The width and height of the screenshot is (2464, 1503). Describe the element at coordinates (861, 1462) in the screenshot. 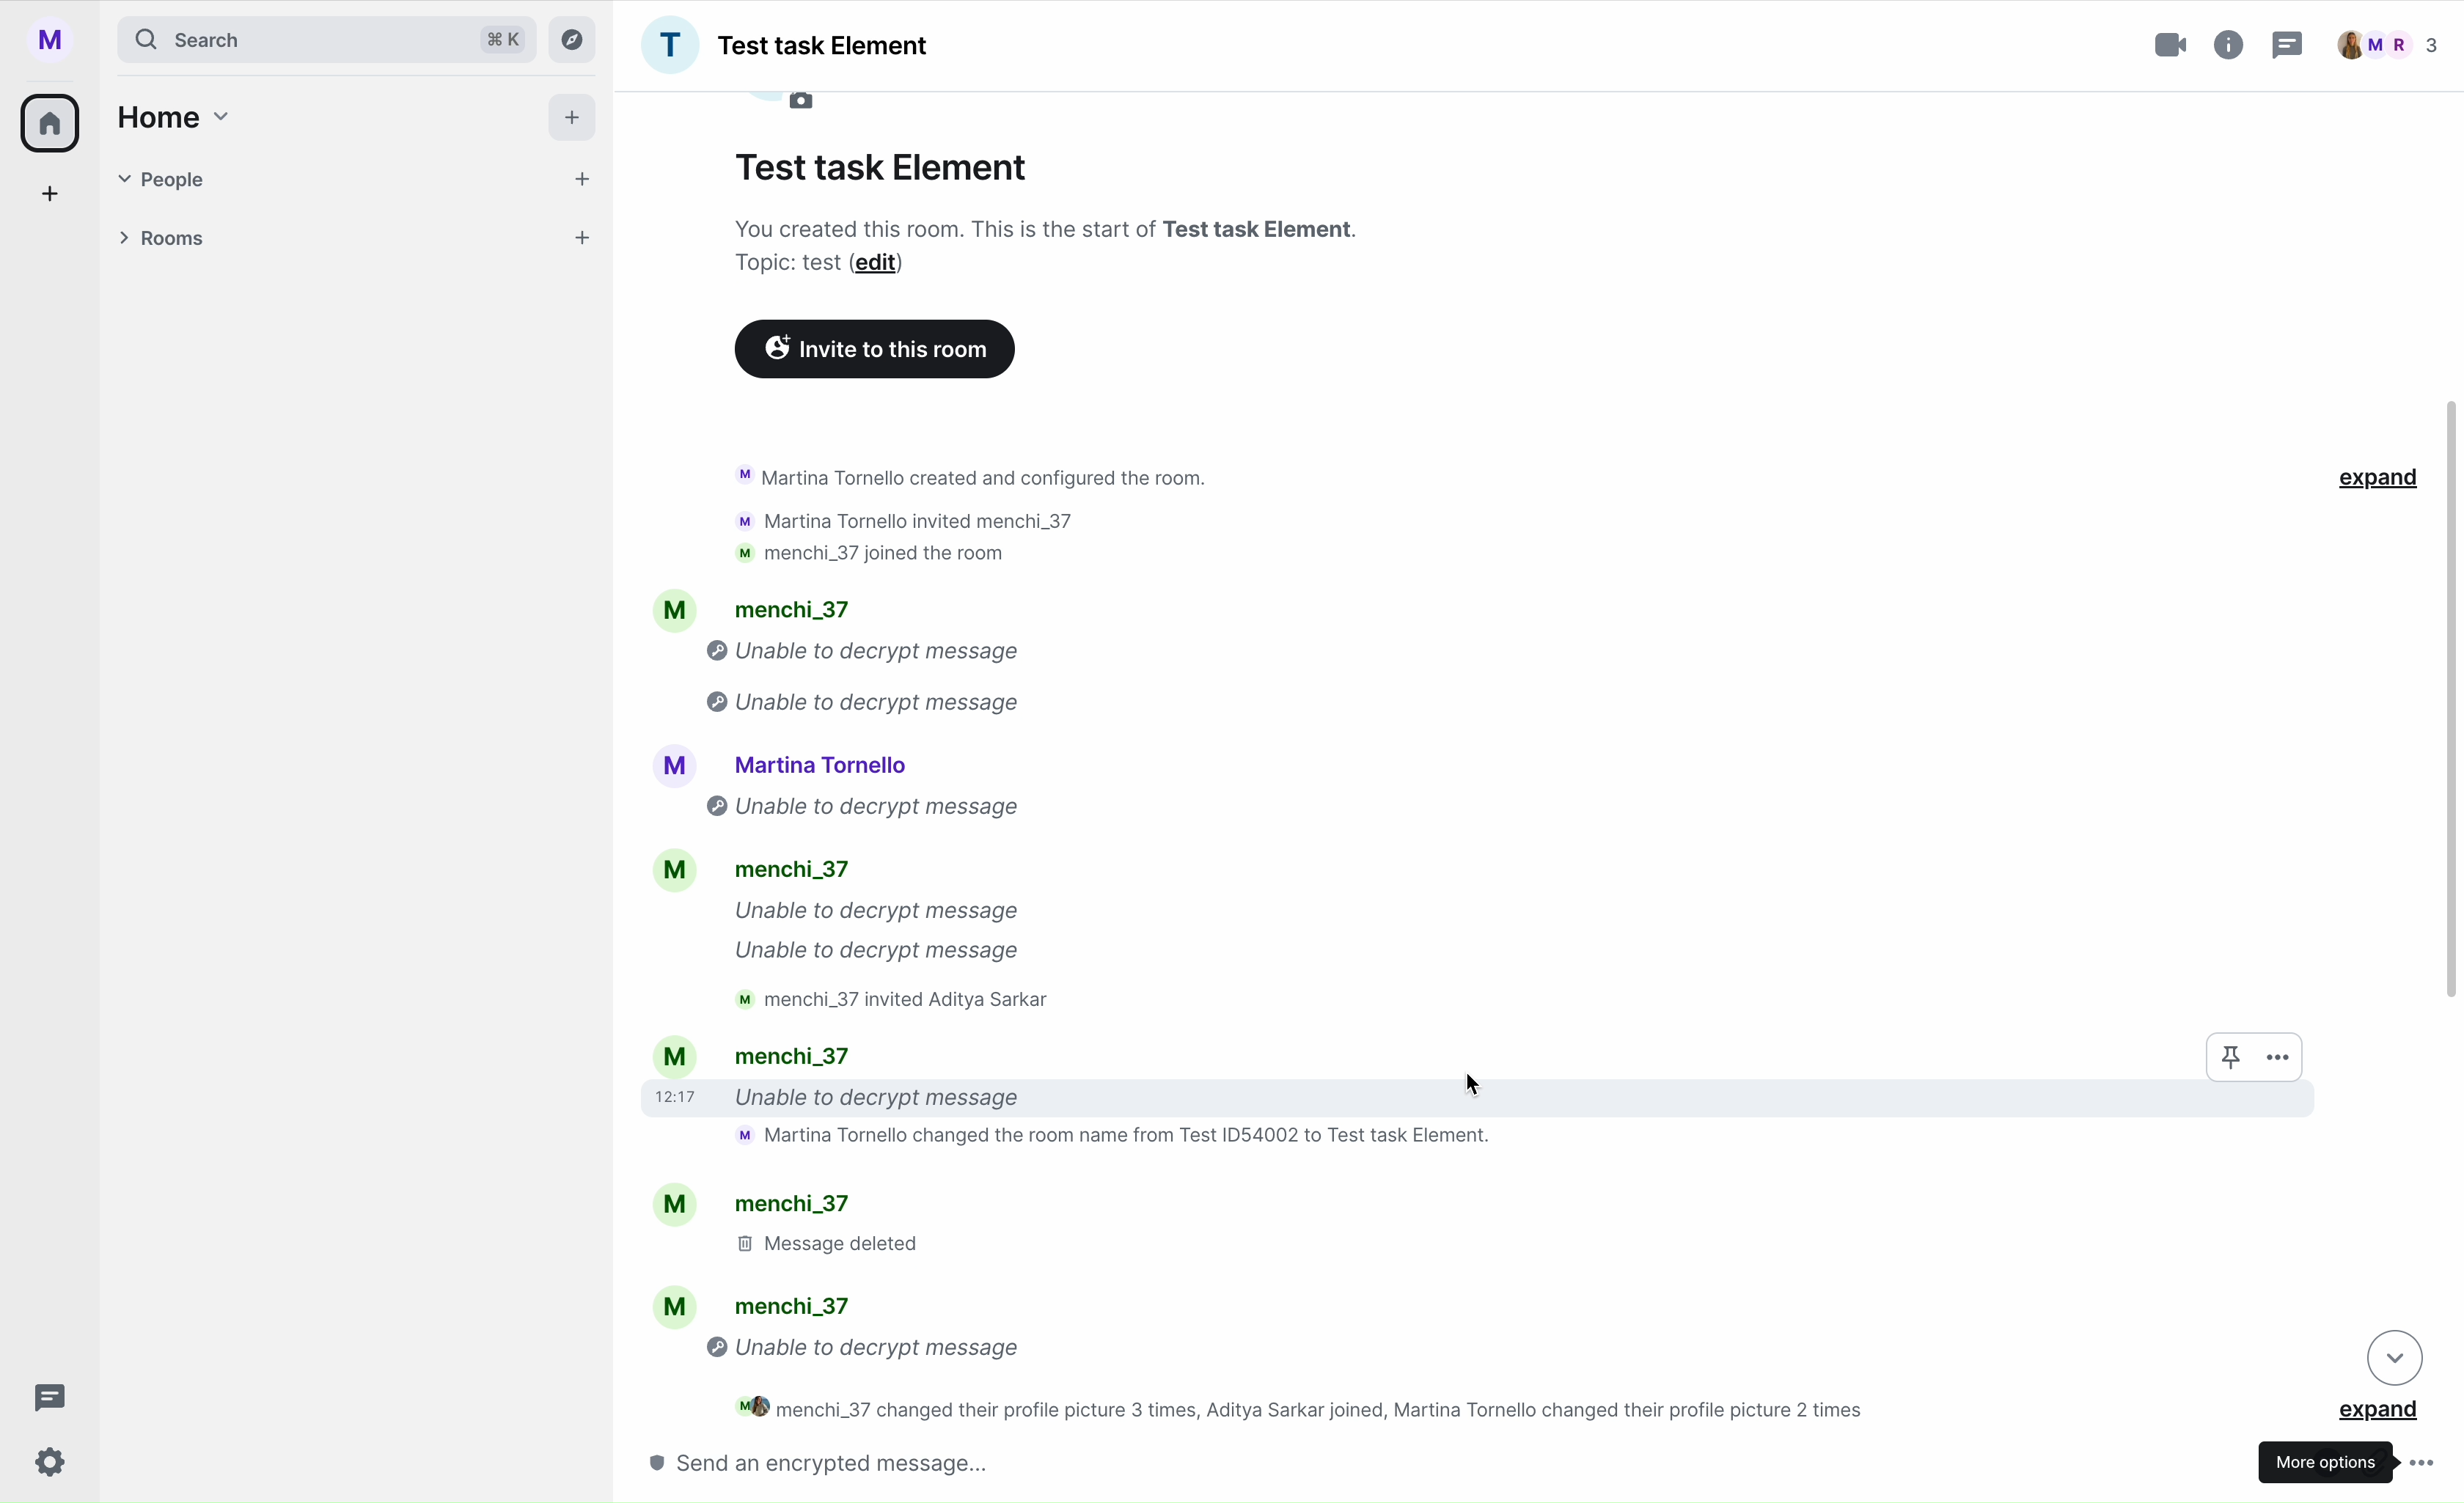

I see `send a message` at that location.